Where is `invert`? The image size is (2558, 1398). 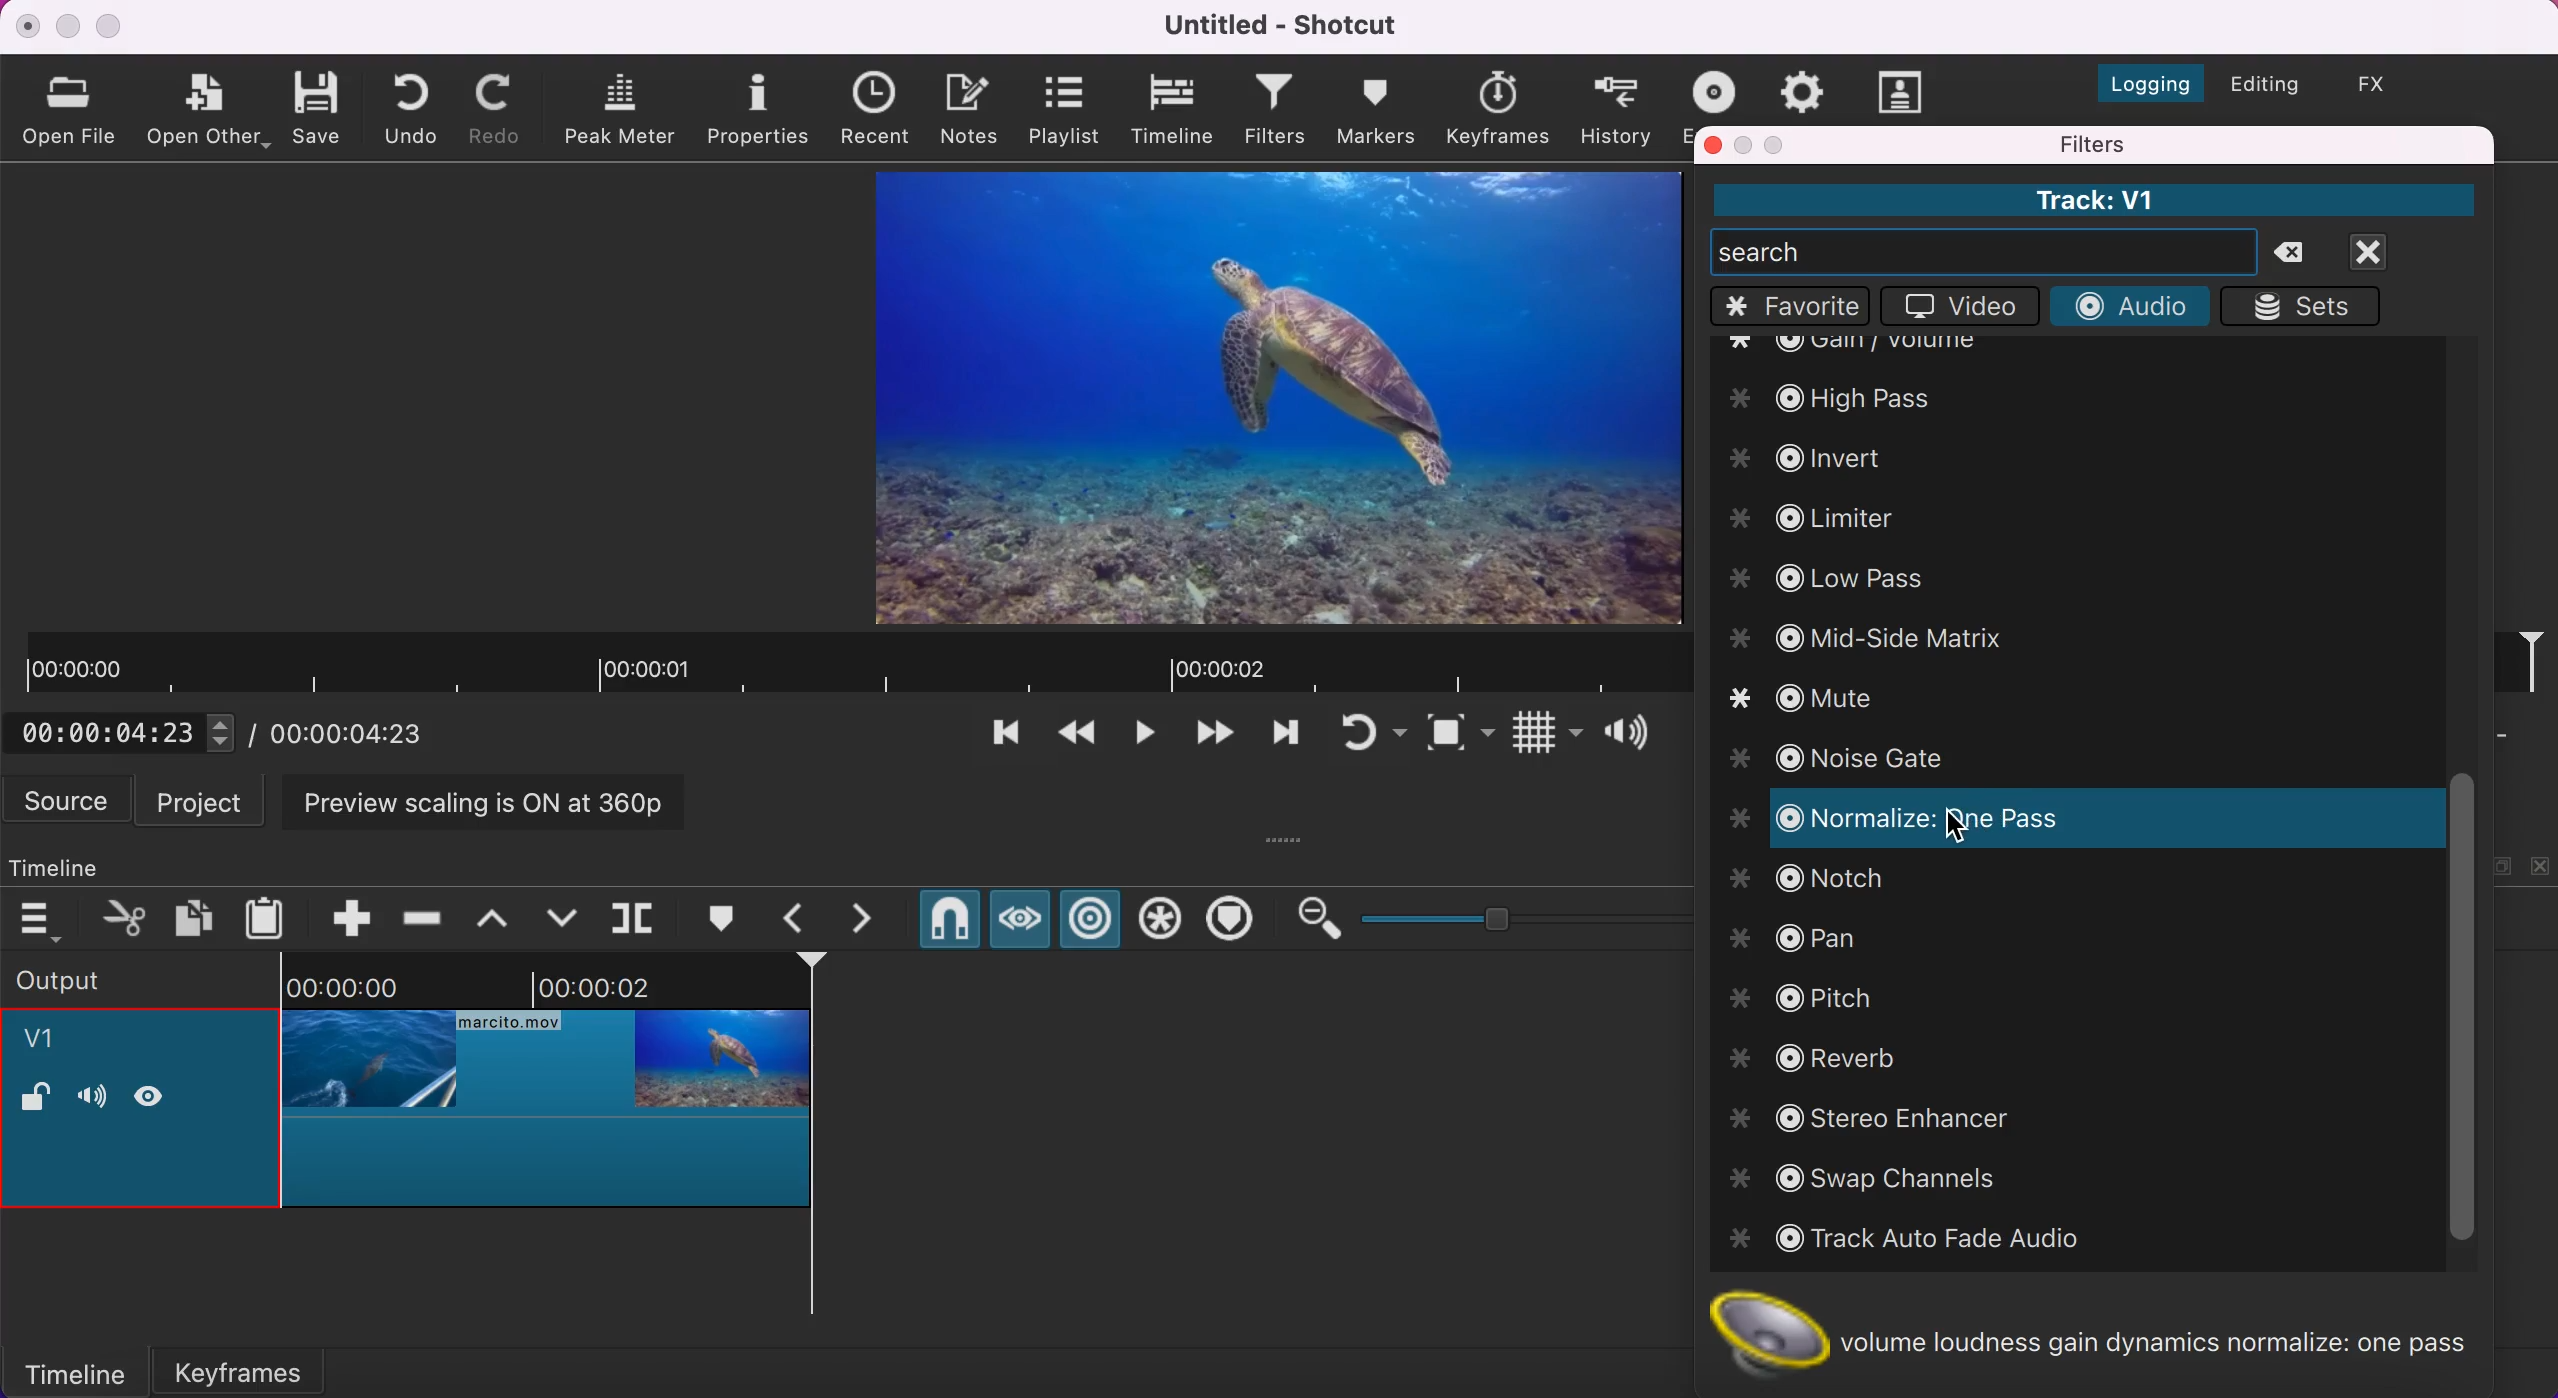
invert is located at coordinates (1832, 455).